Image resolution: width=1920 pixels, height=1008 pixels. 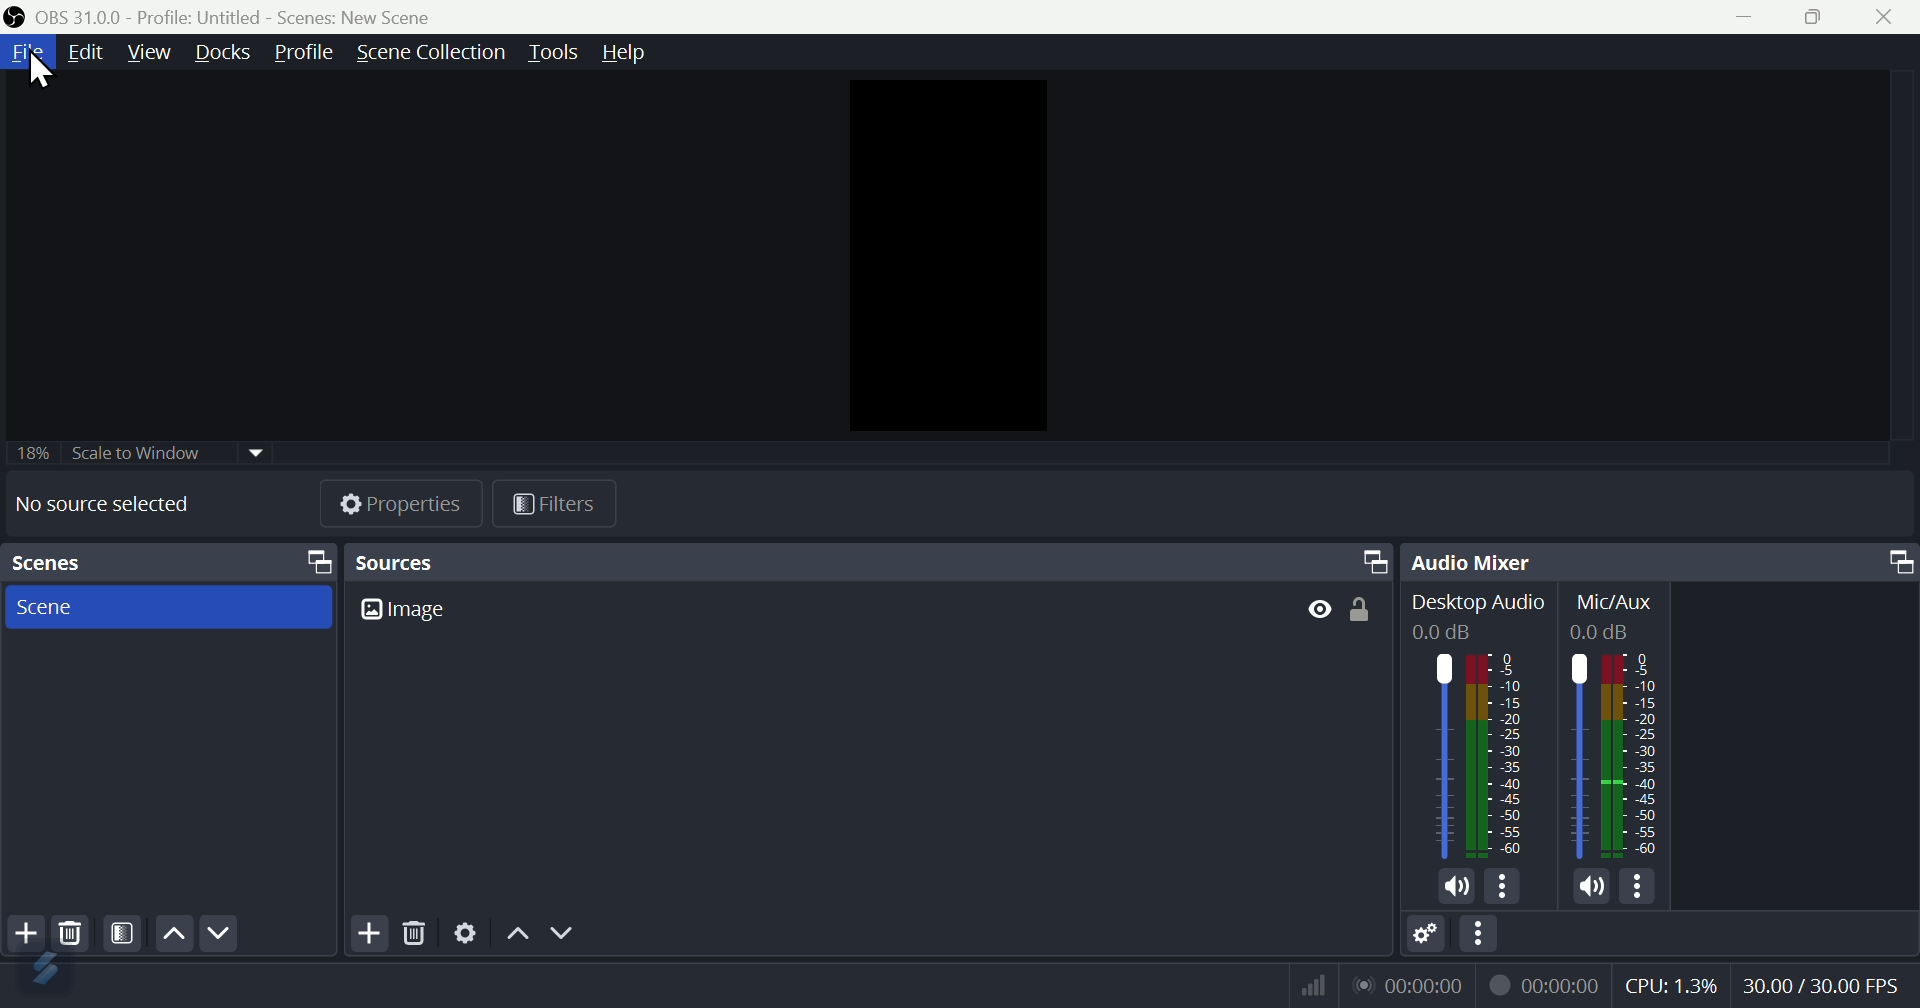 What do you see at coordinates (436, 609) in the screenshot?
I see `Image` at bounding box center [436, 609].